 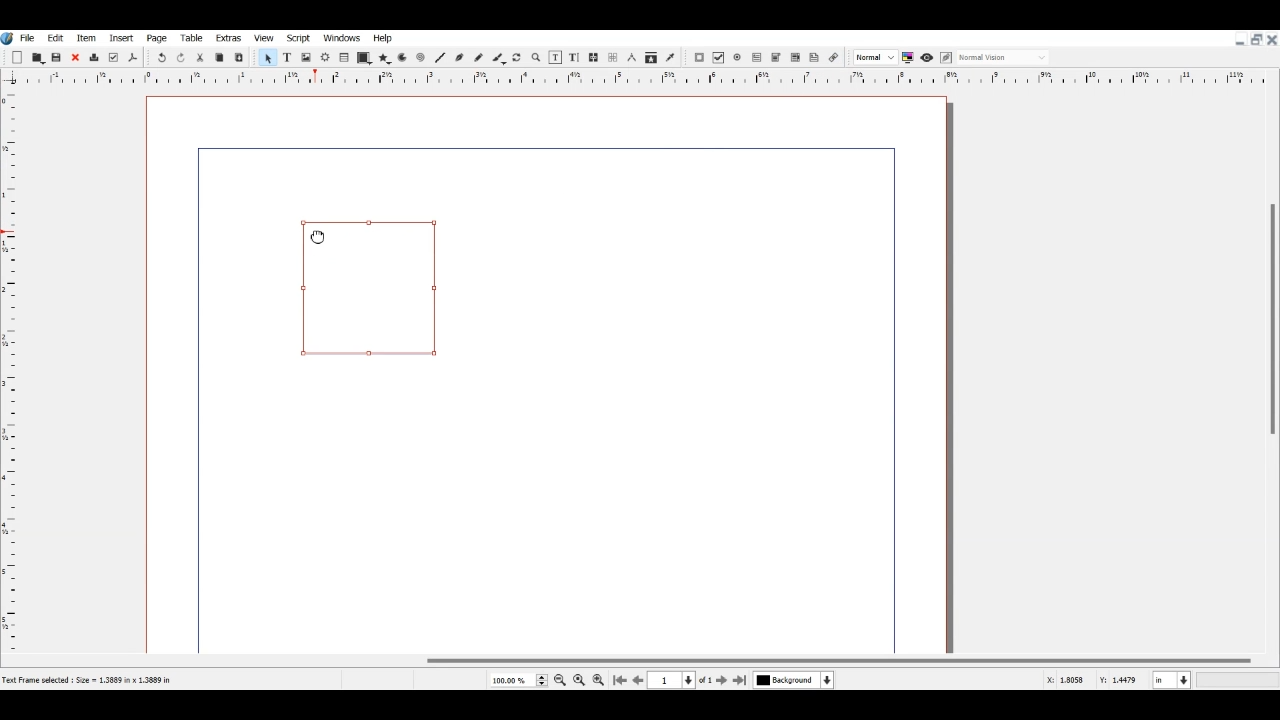 I want to click on Text Frame, so click(x=287, y=57).